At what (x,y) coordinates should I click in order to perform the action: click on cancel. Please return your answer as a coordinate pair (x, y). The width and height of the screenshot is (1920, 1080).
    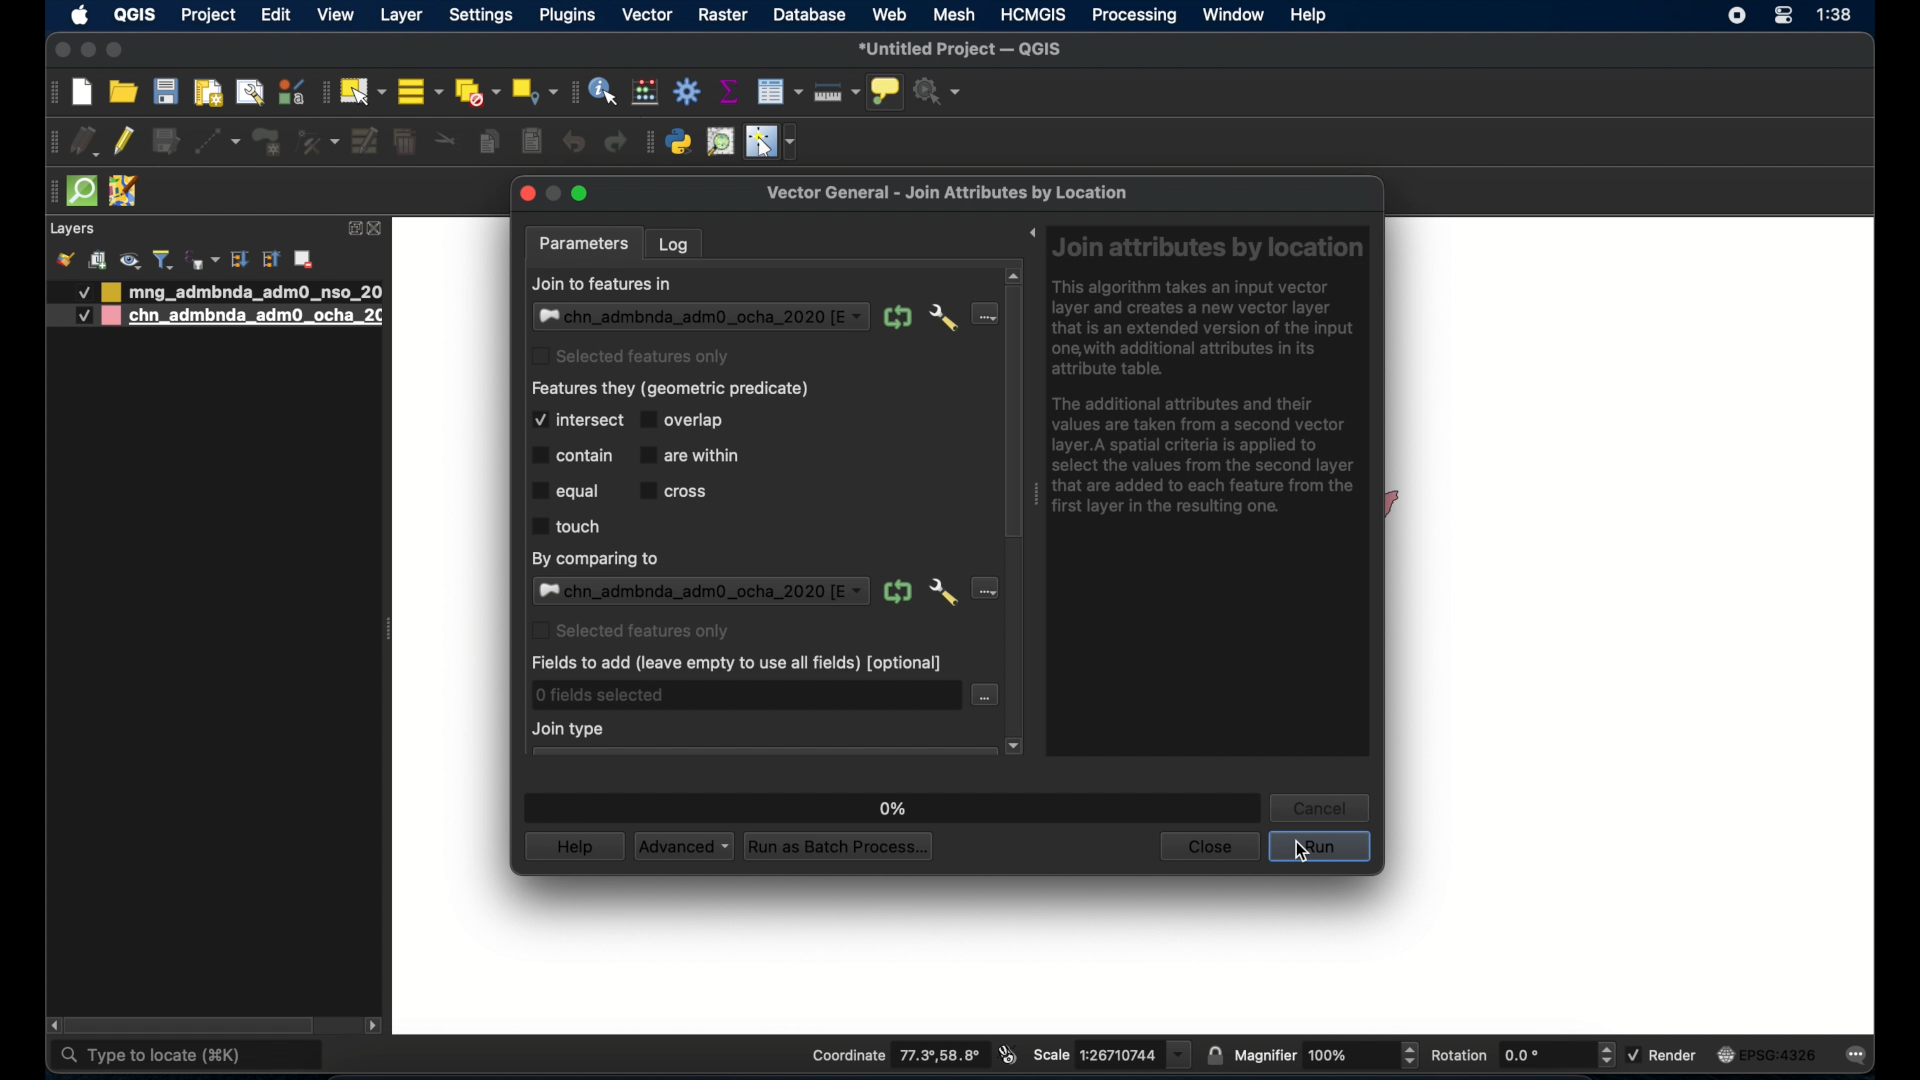
    Looking at the image, I should click on (1321, 807).